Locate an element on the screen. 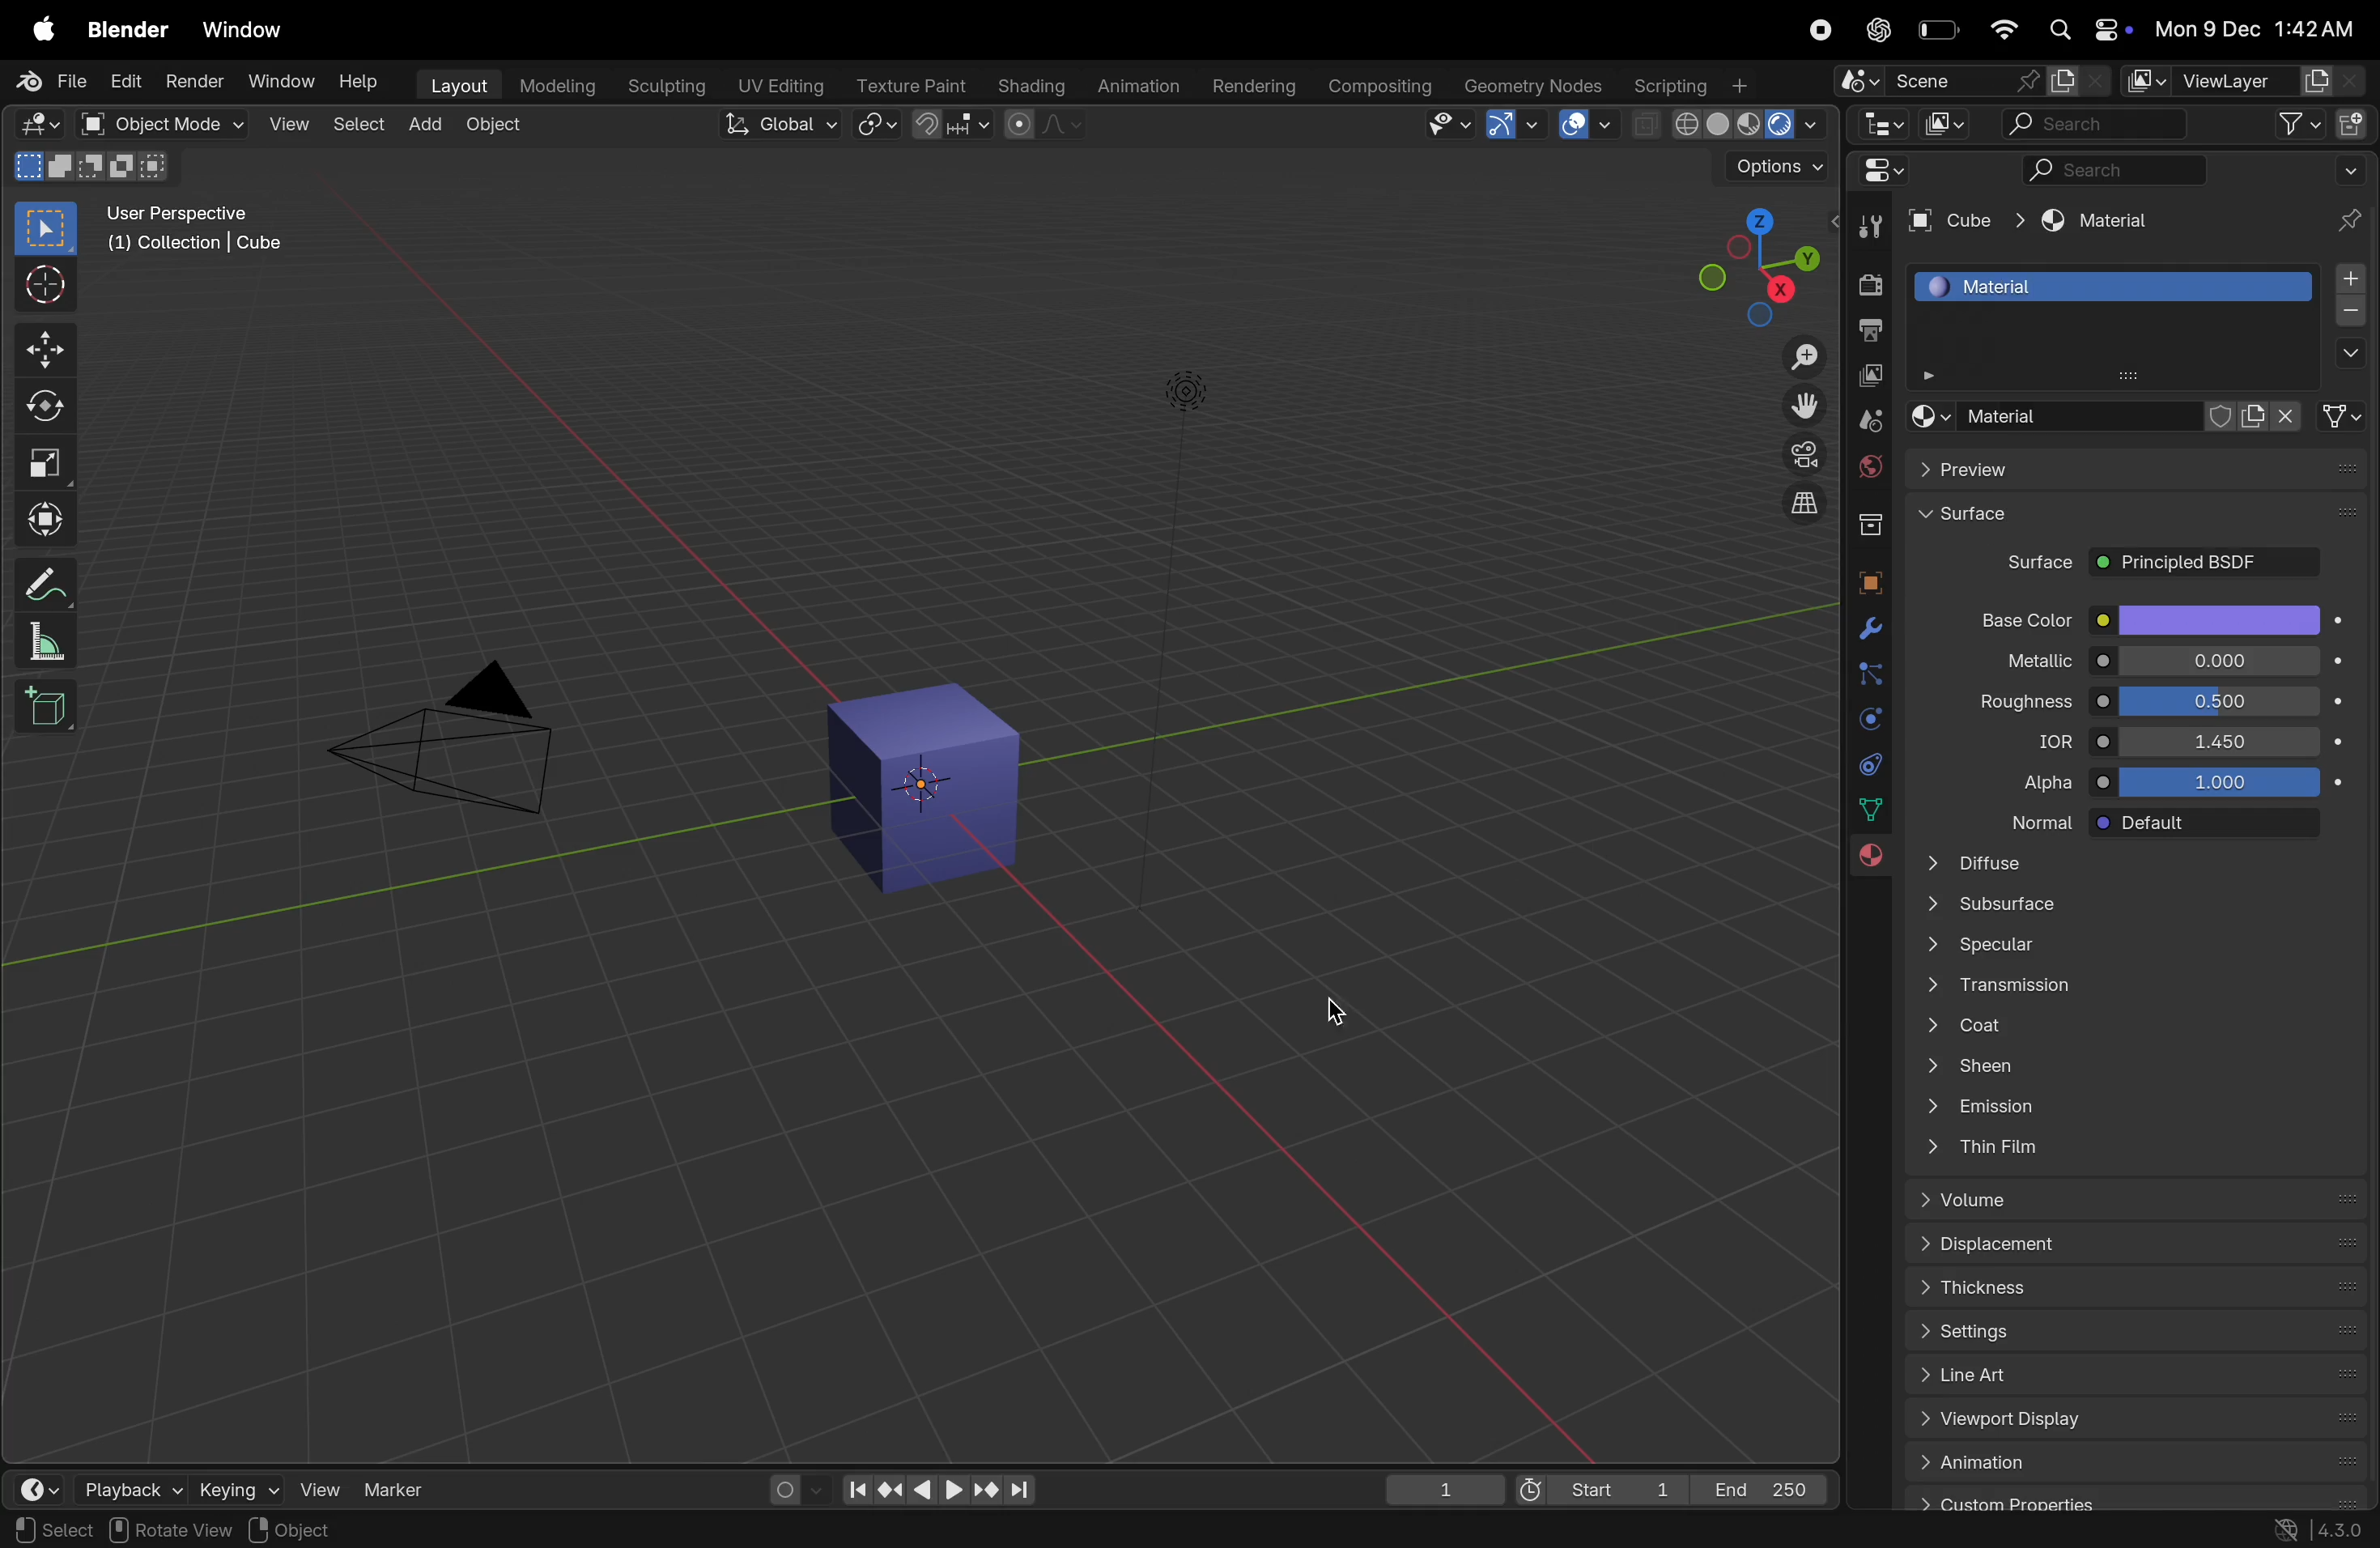 The width and height of the screenshot is (2380, 1548). unlink data is located at coordinates (2293, 416).